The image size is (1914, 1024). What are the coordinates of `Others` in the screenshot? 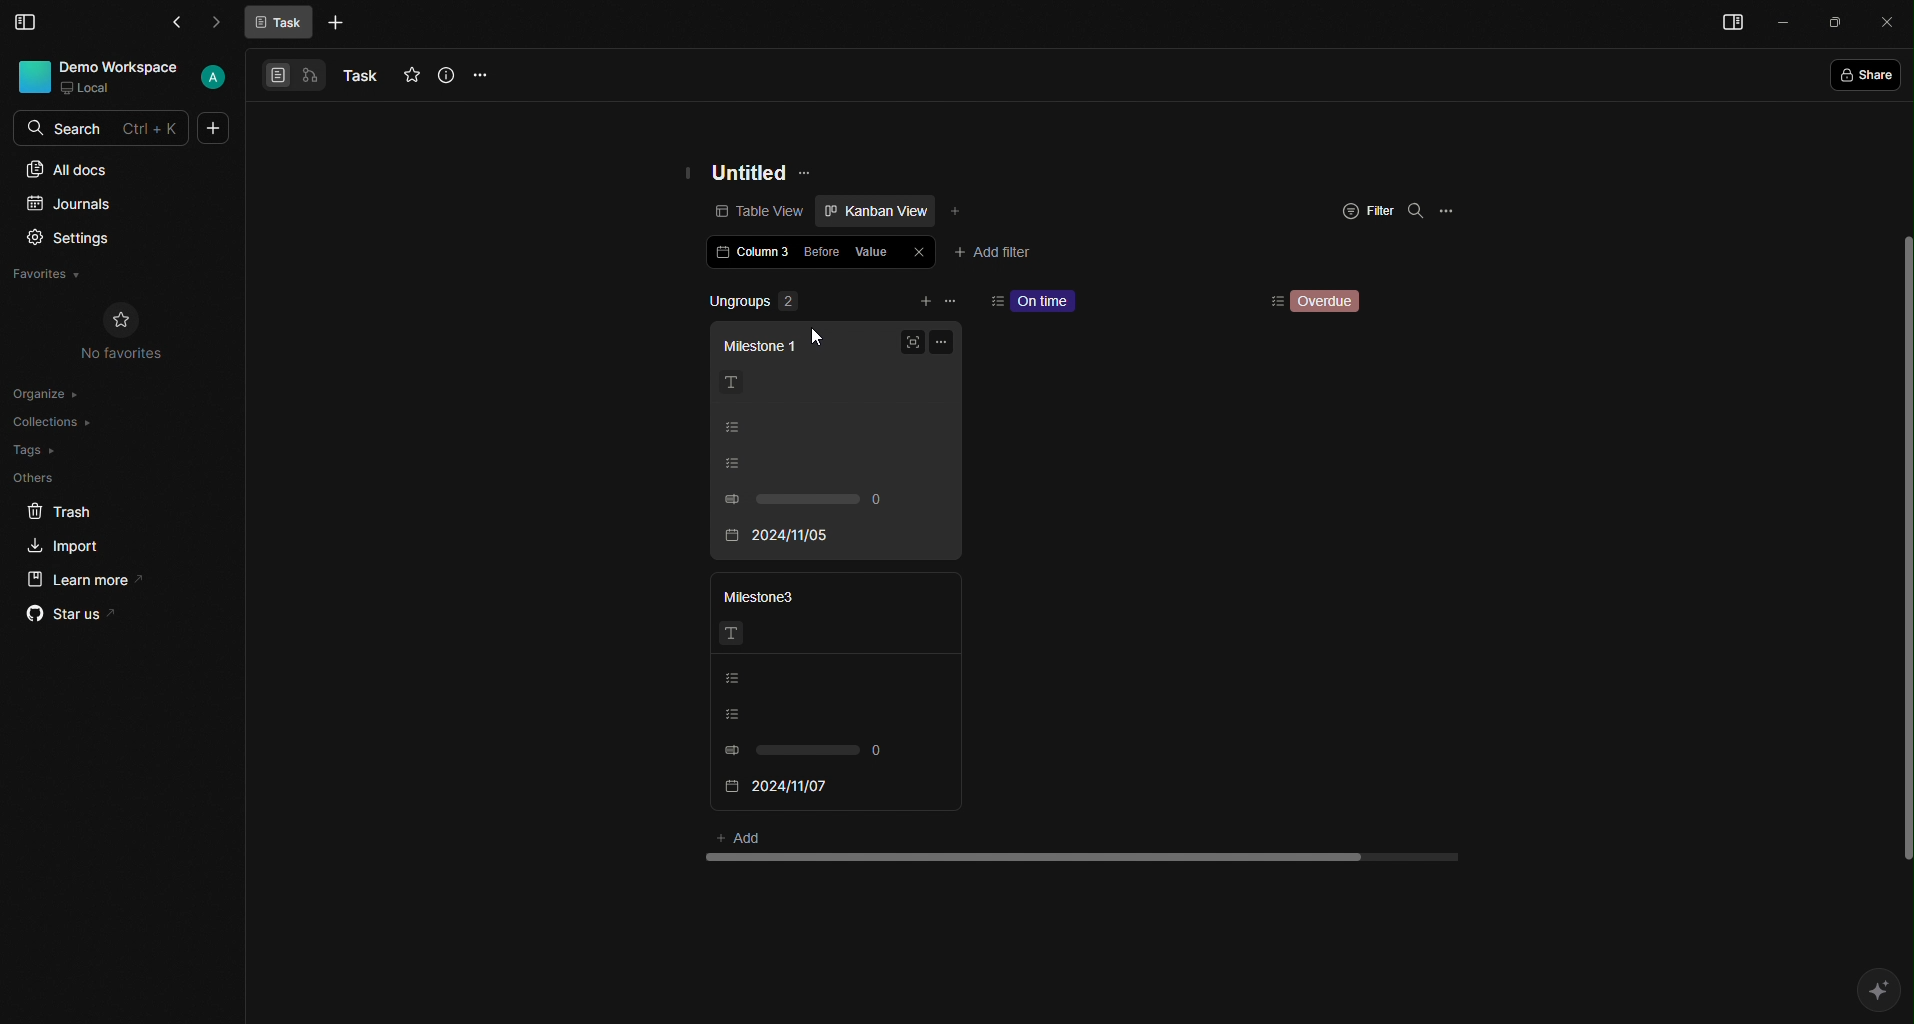 It's located at (34, 480).